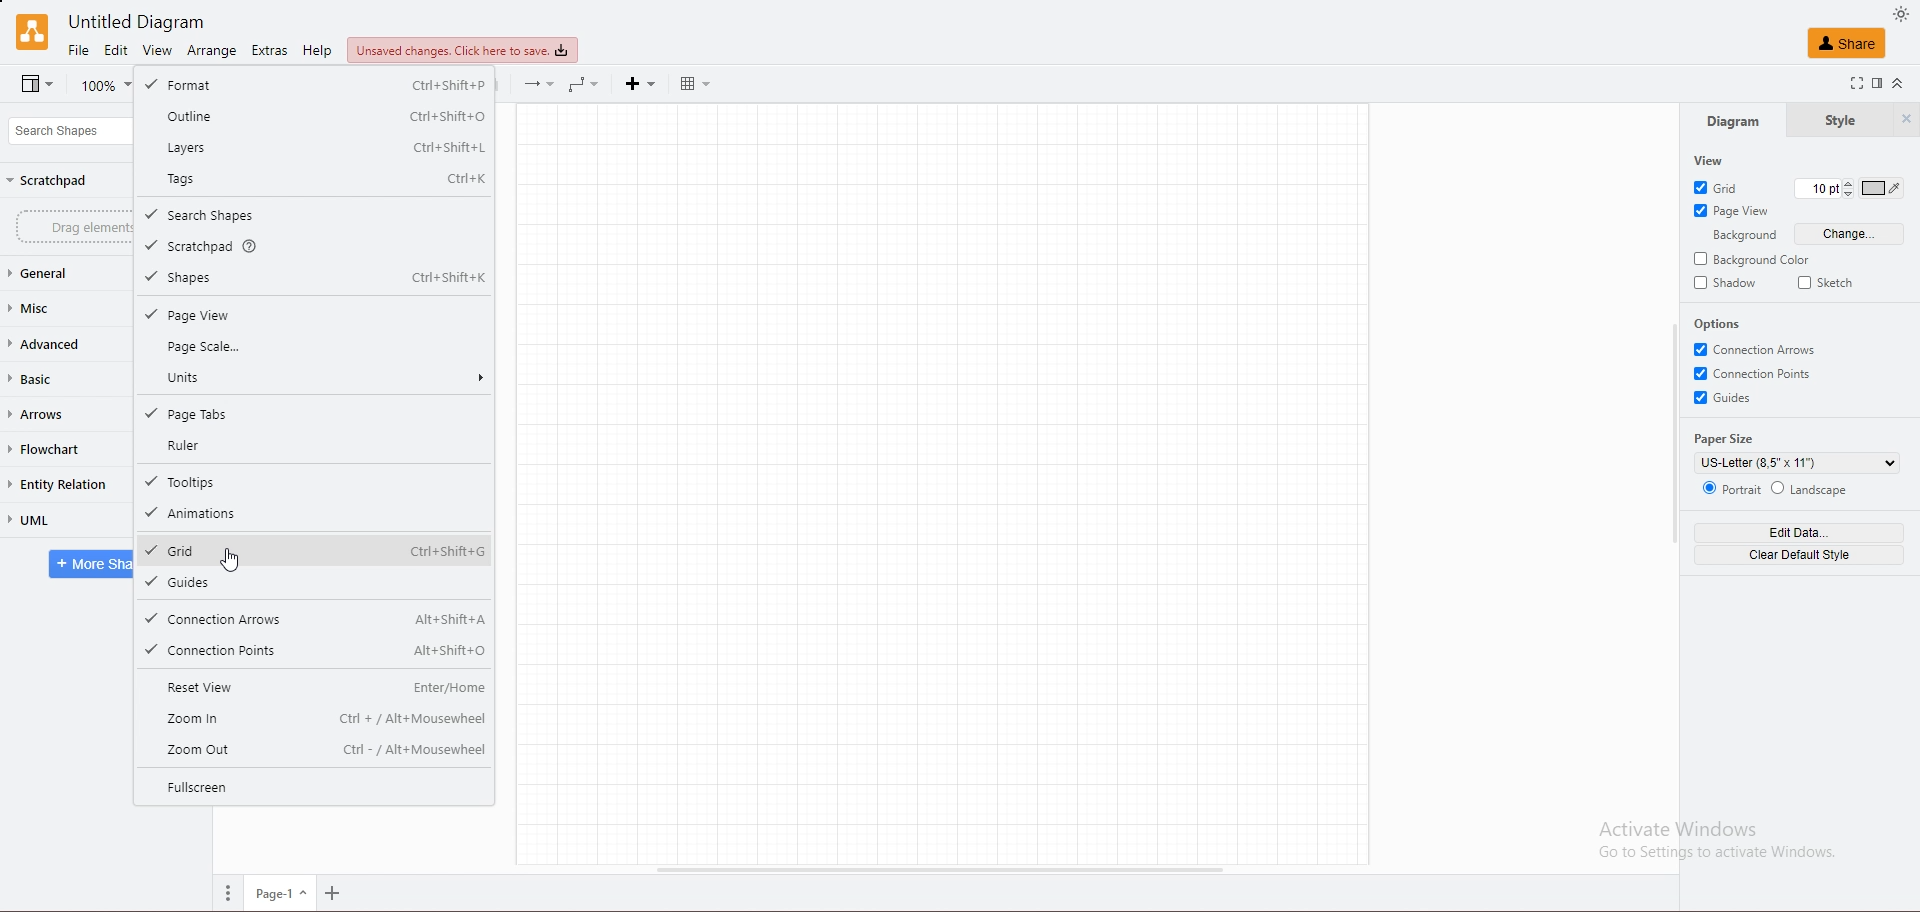  Describe the element at coordinates (314, 582) in the screenshot. I see `guides` at that location.